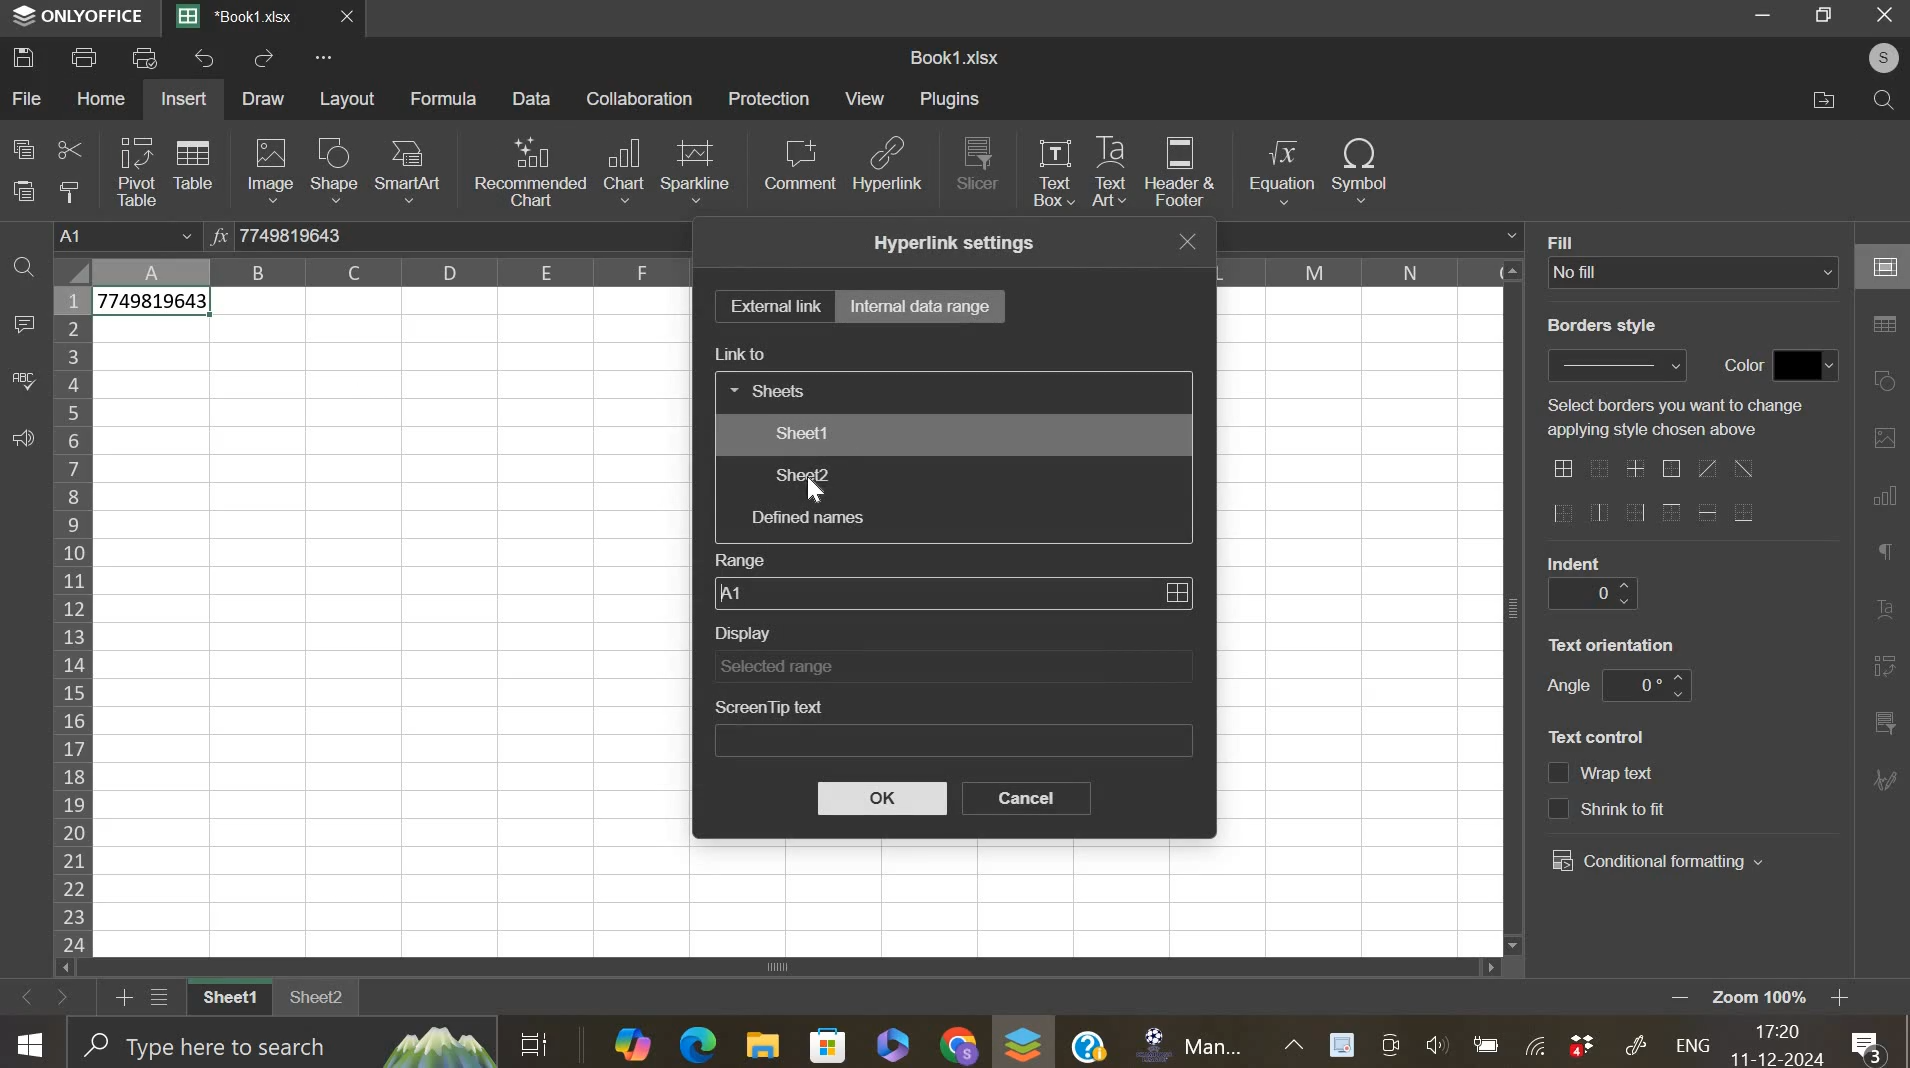 The image size is (1910, 1068). I want to click on header & footer, so click(1180, 172).